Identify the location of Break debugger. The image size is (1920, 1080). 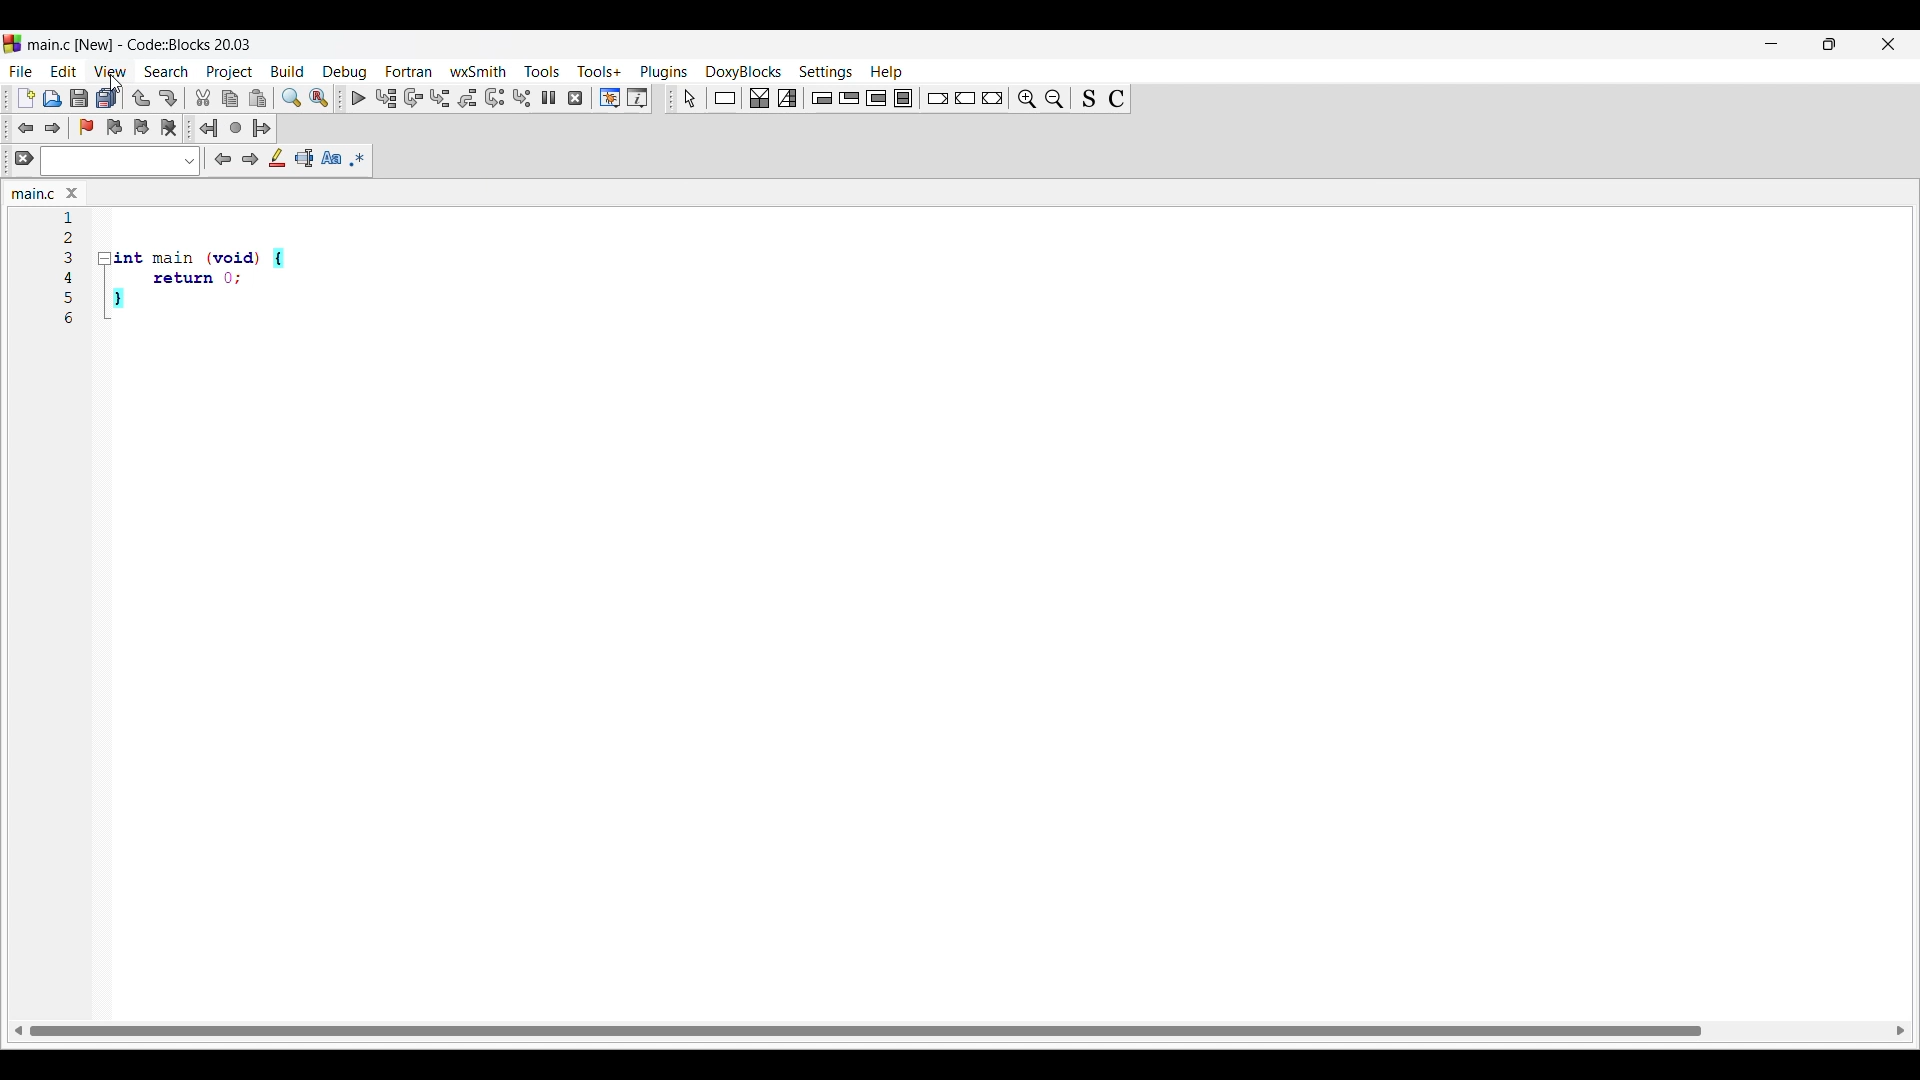
(549, 98).